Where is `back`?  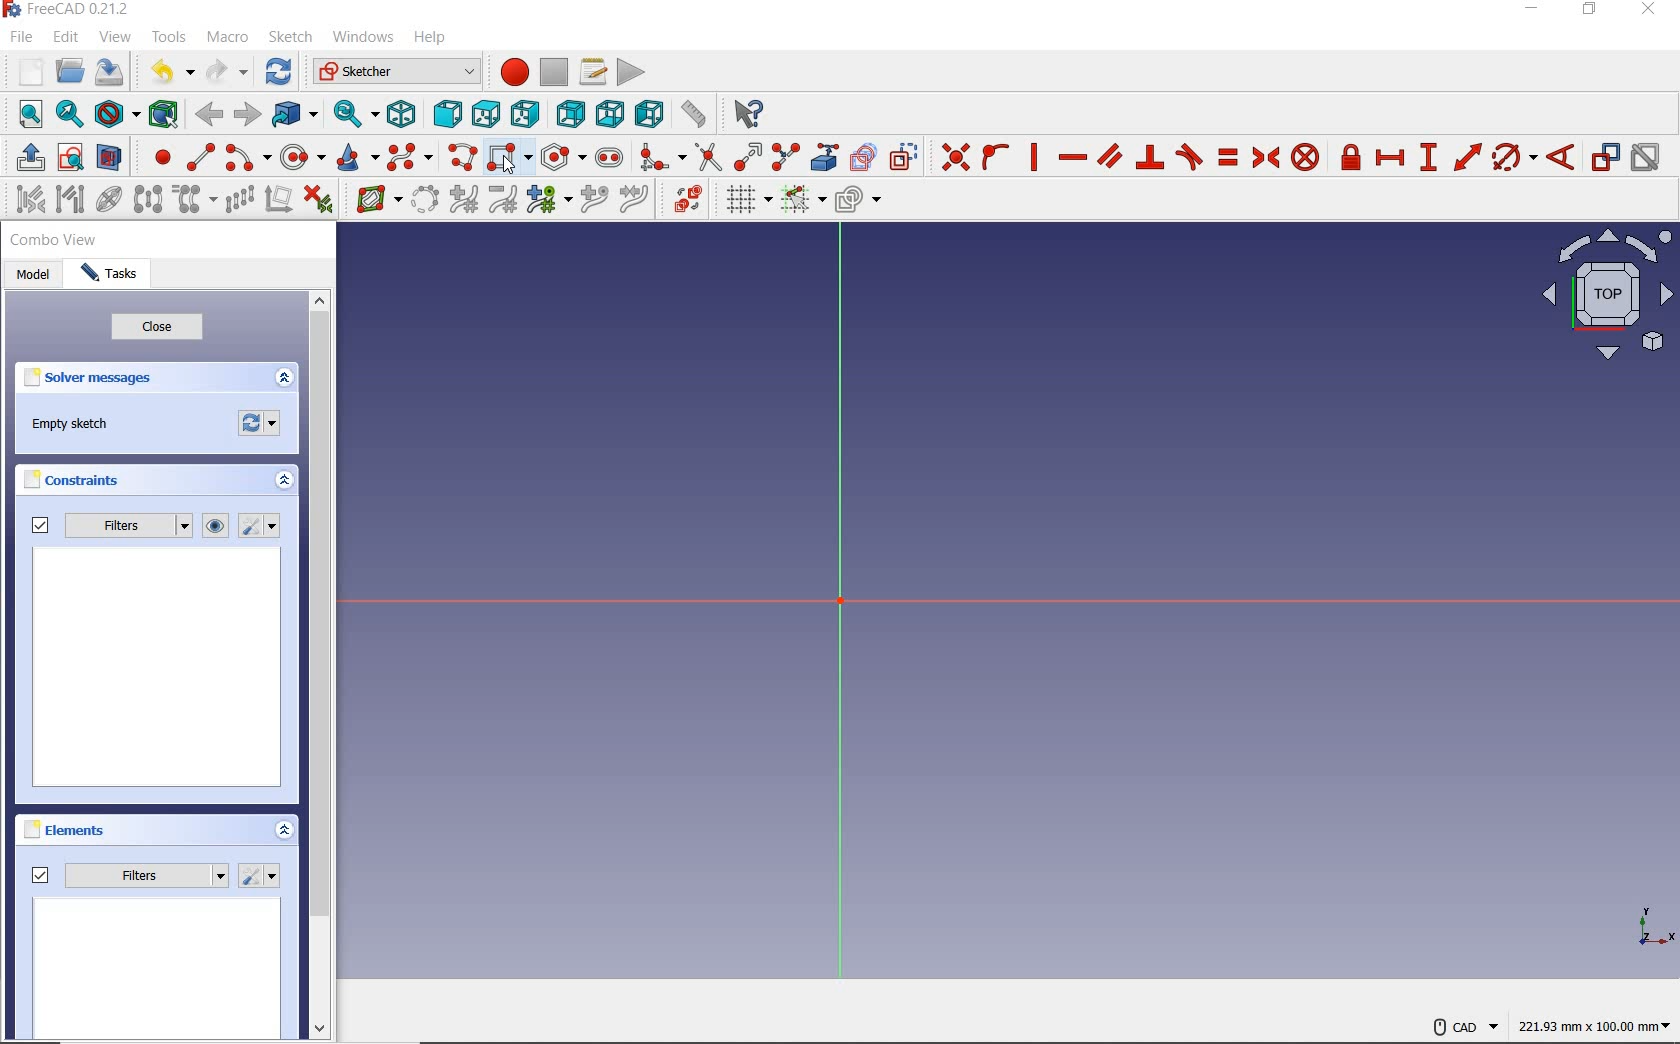 back is located at coordinates (212, 114).